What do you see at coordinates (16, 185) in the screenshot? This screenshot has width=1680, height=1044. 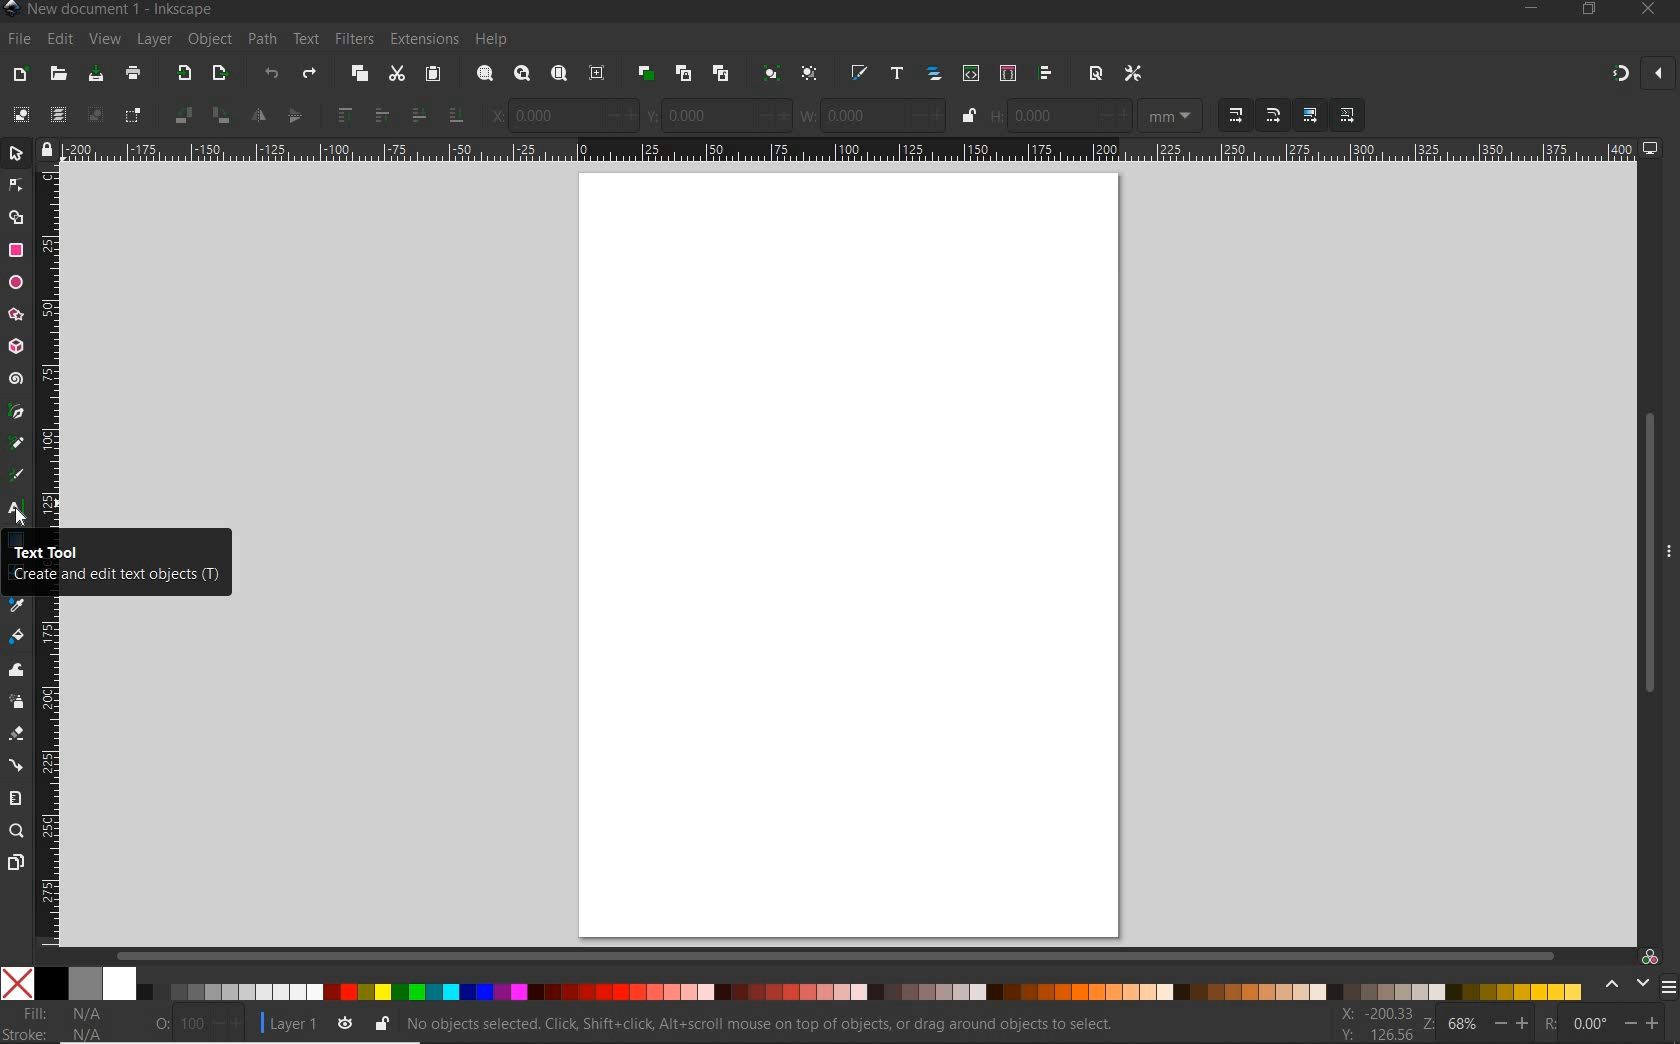 I see `node tool` at bounding box center [16, 185].